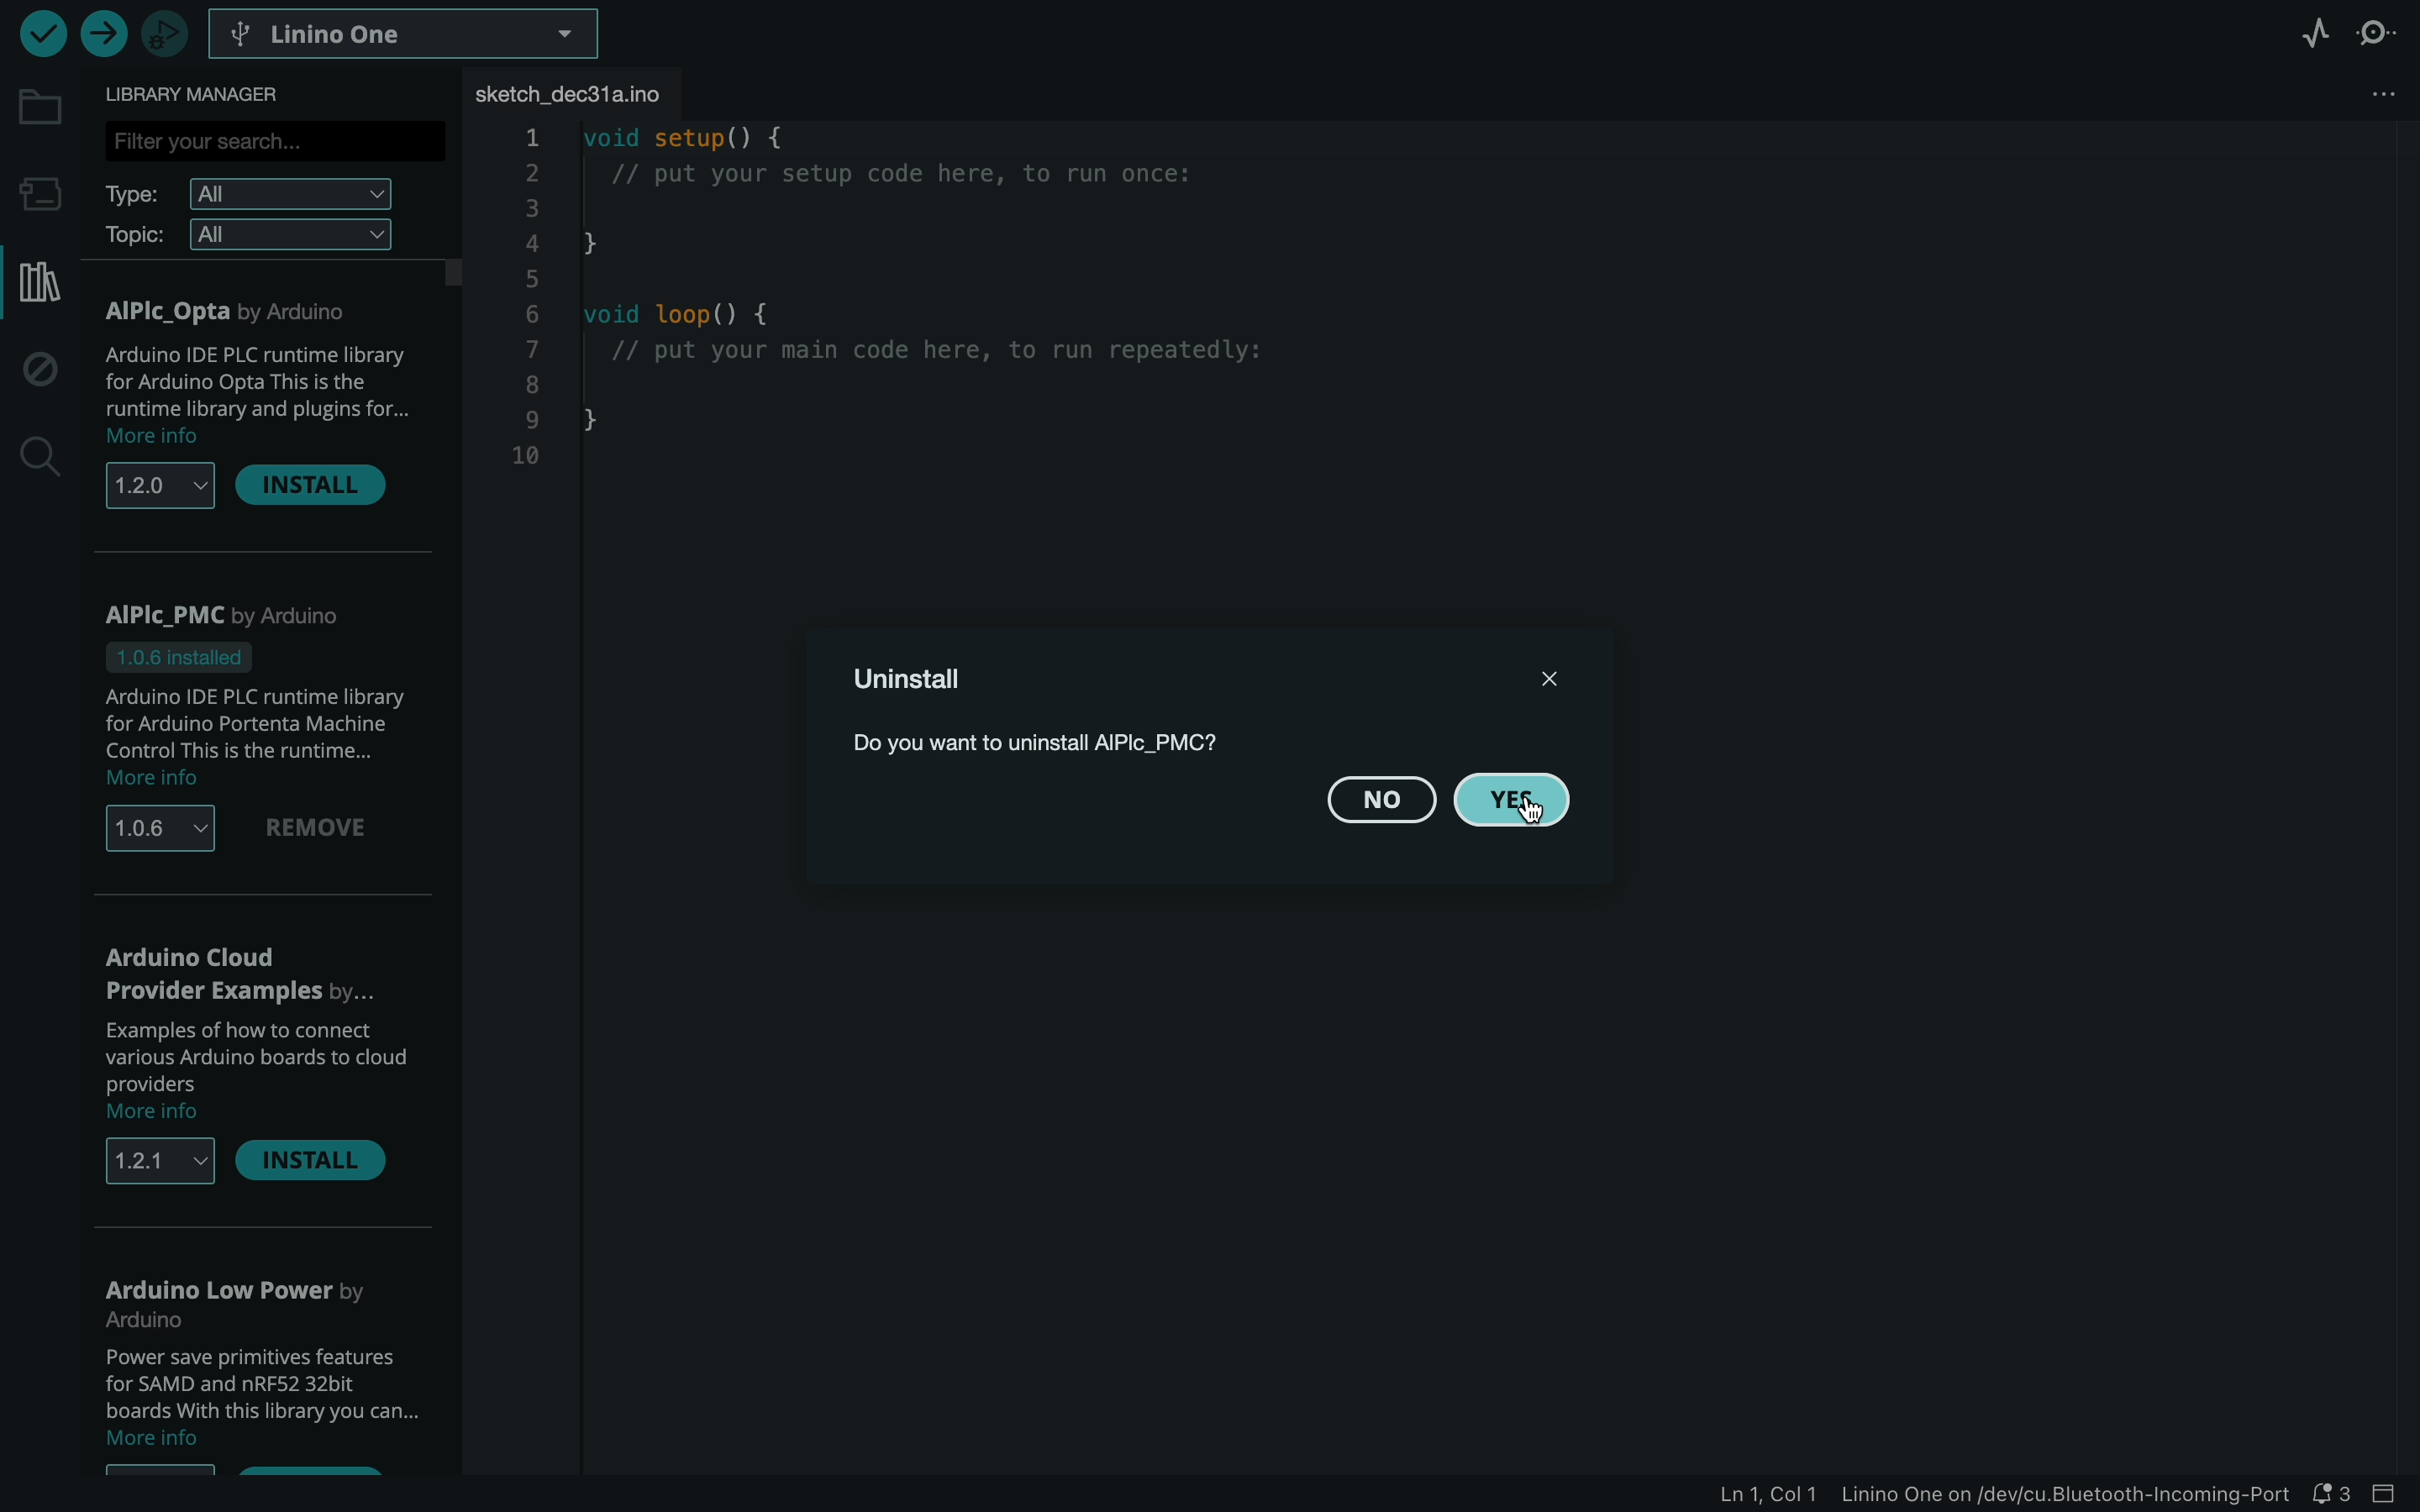 This screenshot has width=2420, height=1512. What do you see at coordinates (37, 286) in the screenshot?
I see `library manager` at bounding box center [37, 286].